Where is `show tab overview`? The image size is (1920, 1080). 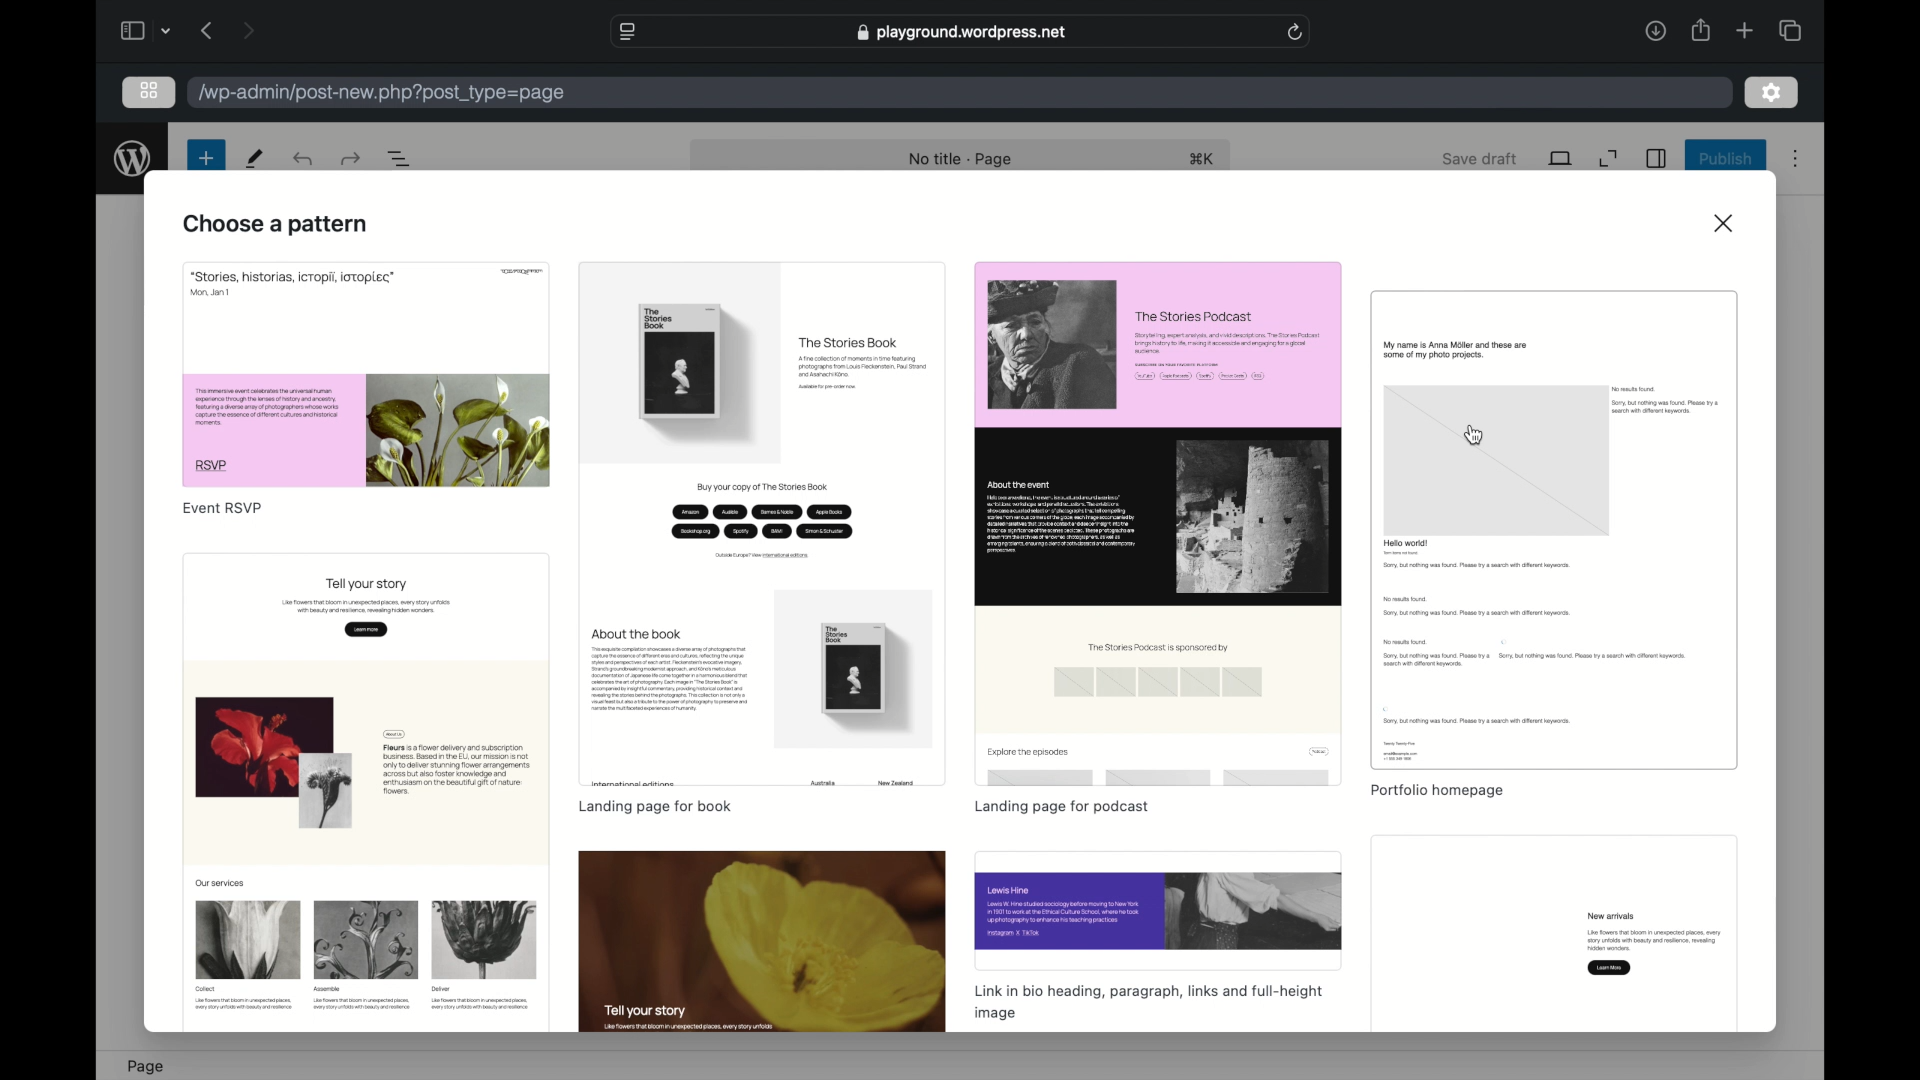 show tab overview is located at coordinates (1790, 30).